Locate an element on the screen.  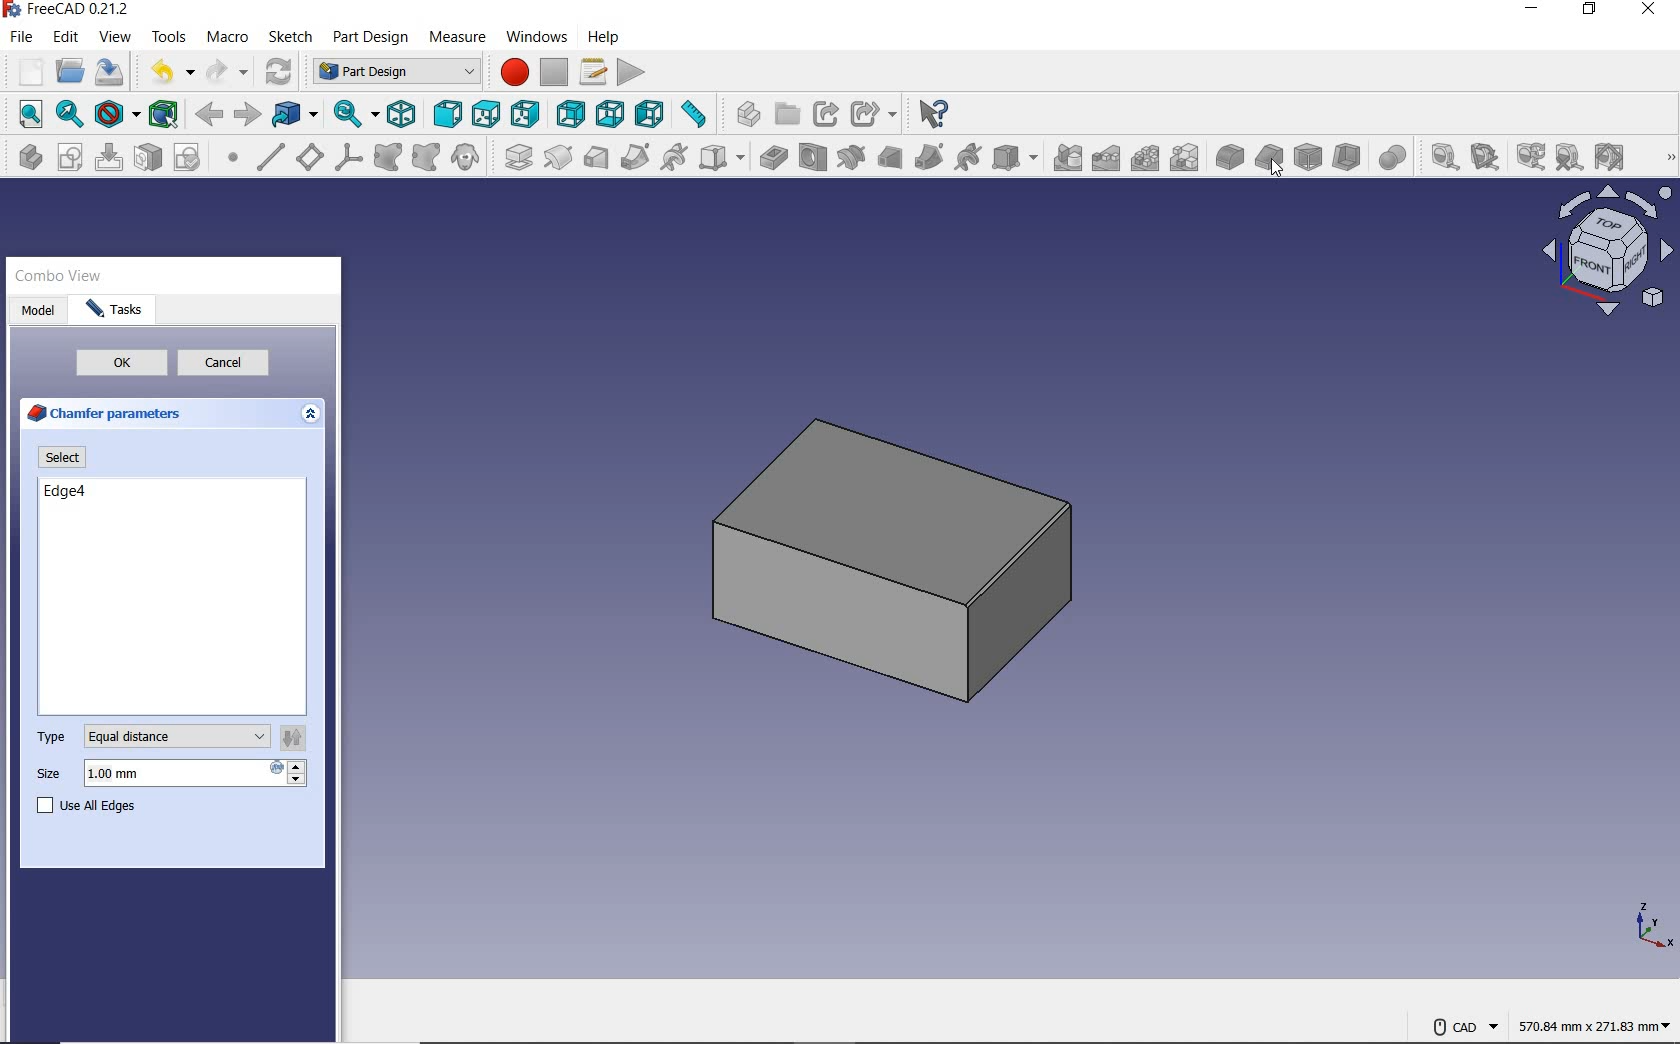
open is located at coordinates (70, 71).